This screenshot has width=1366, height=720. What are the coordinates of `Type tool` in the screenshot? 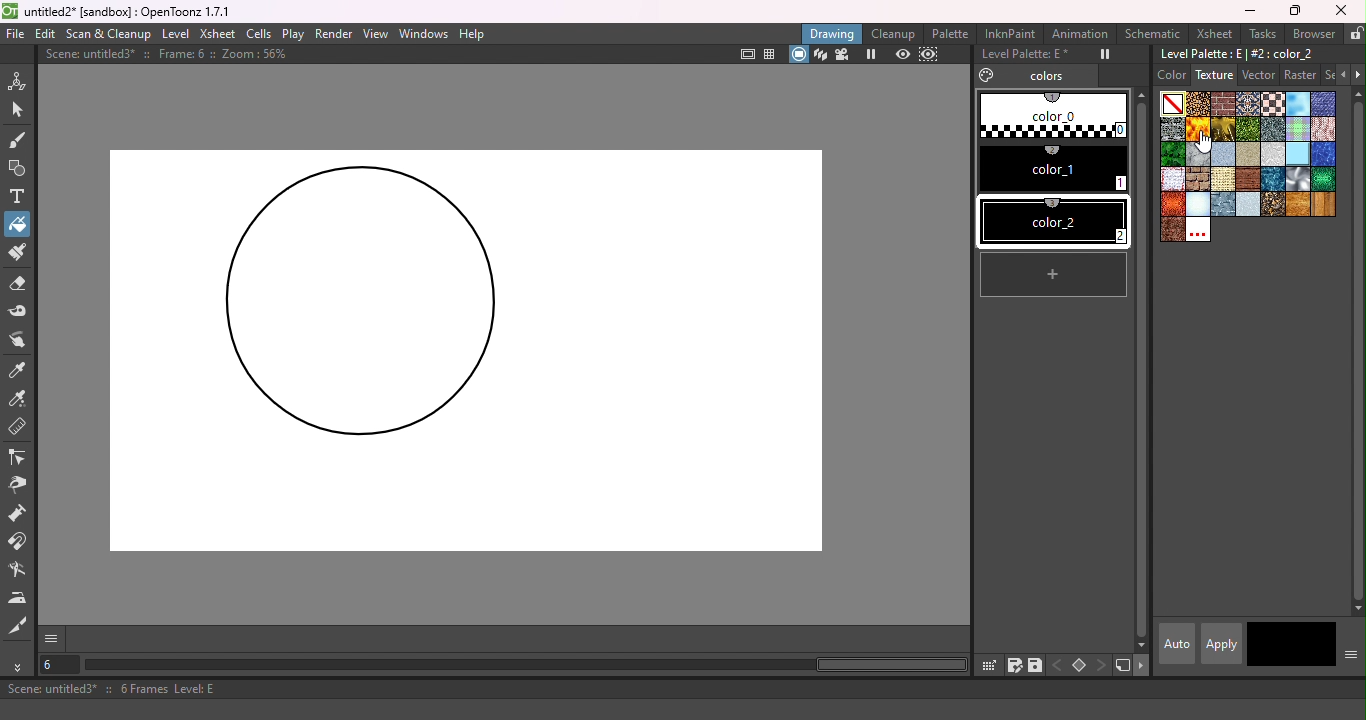 It's located at (22, 196).